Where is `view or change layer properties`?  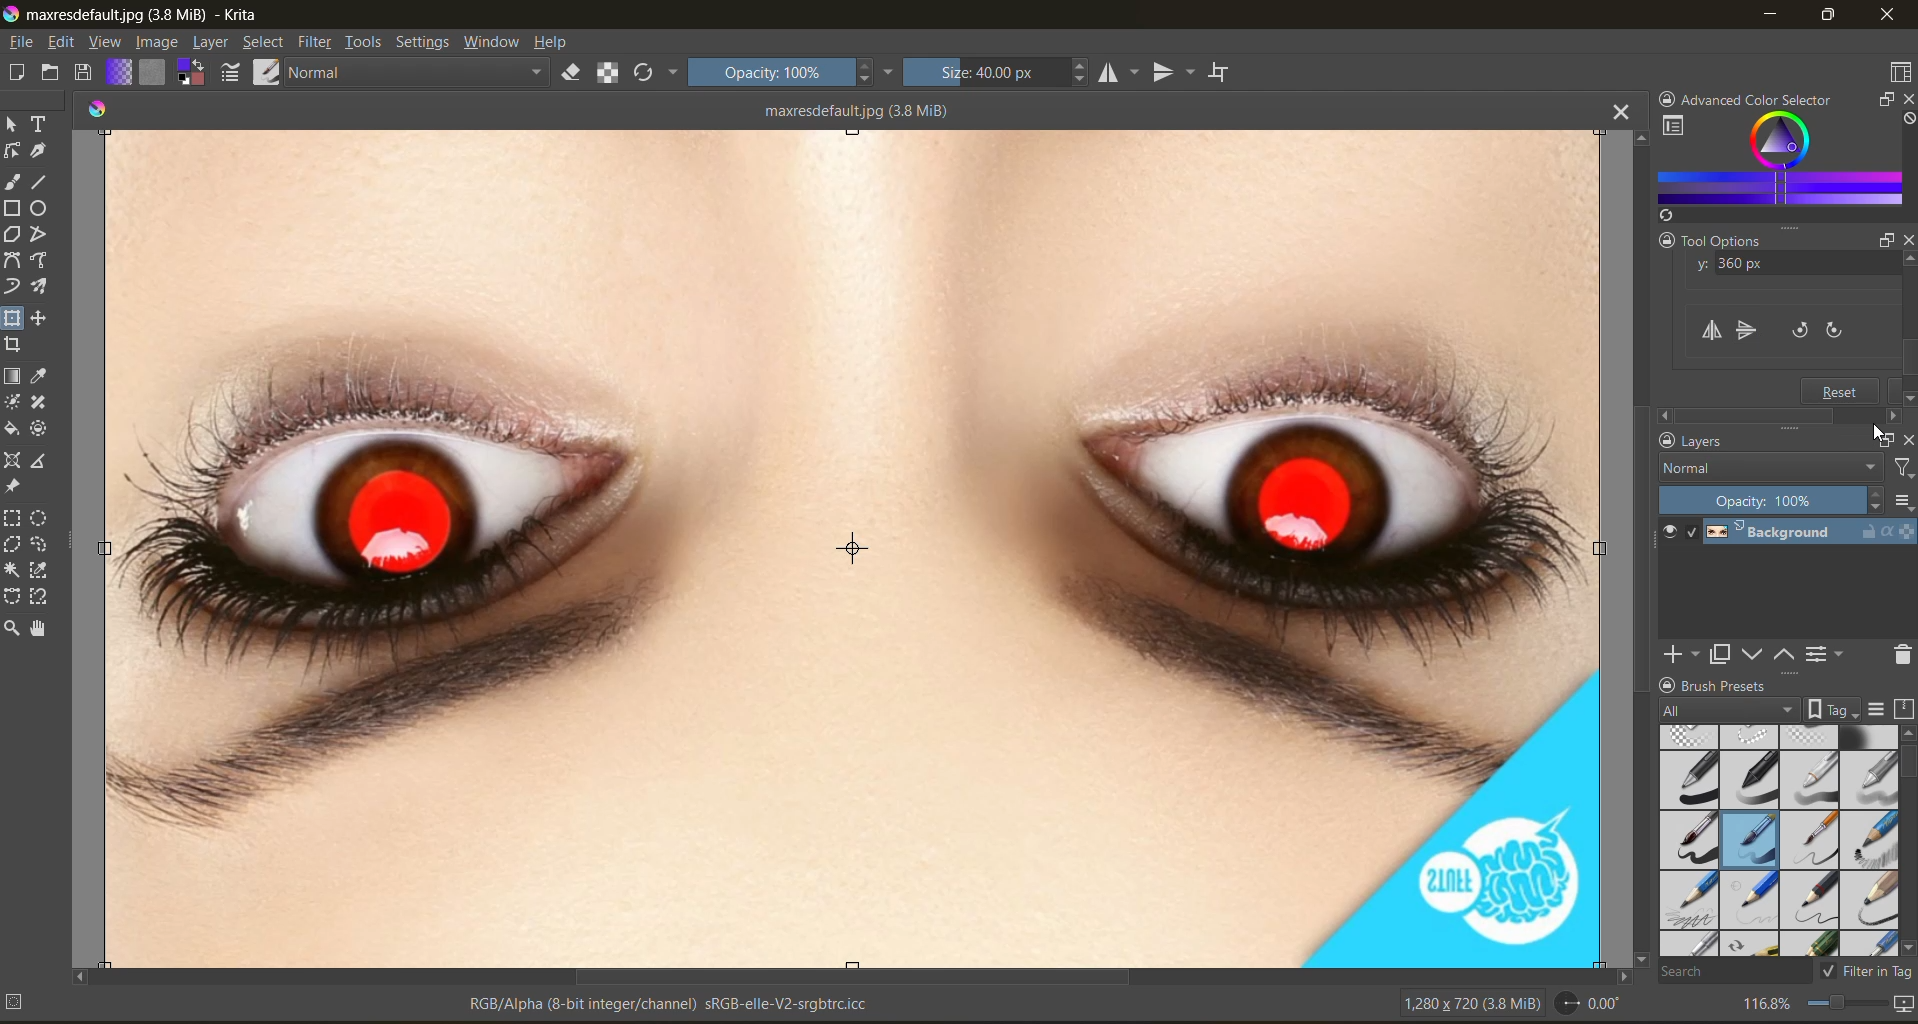
view or change layer properties is located at coordinates (1827, 654).